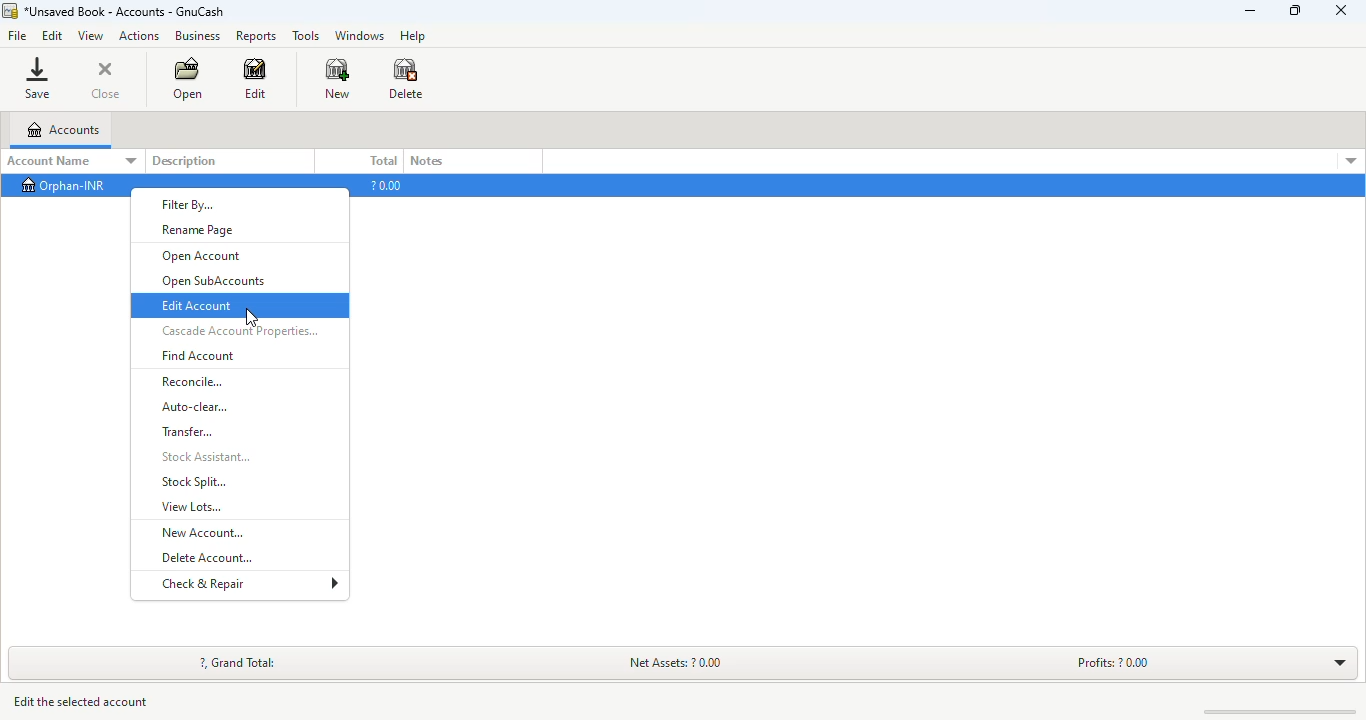 This screenshot has width=1366, height=720. Describe the element at coordinates (1296, 11) in the screenshot. I see `maximize` at that location.